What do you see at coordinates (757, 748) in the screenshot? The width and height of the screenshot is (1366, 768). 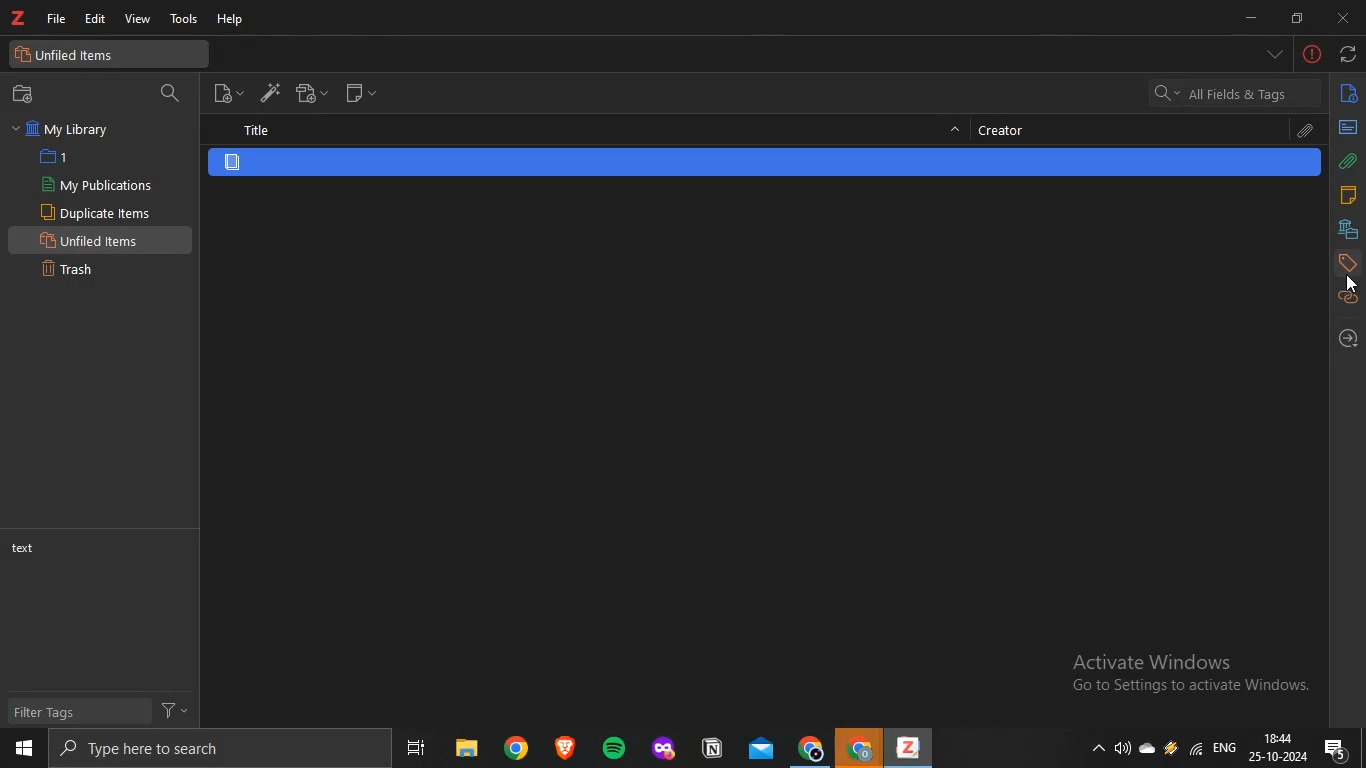 I see `mail` at bounding box center [757, 748].